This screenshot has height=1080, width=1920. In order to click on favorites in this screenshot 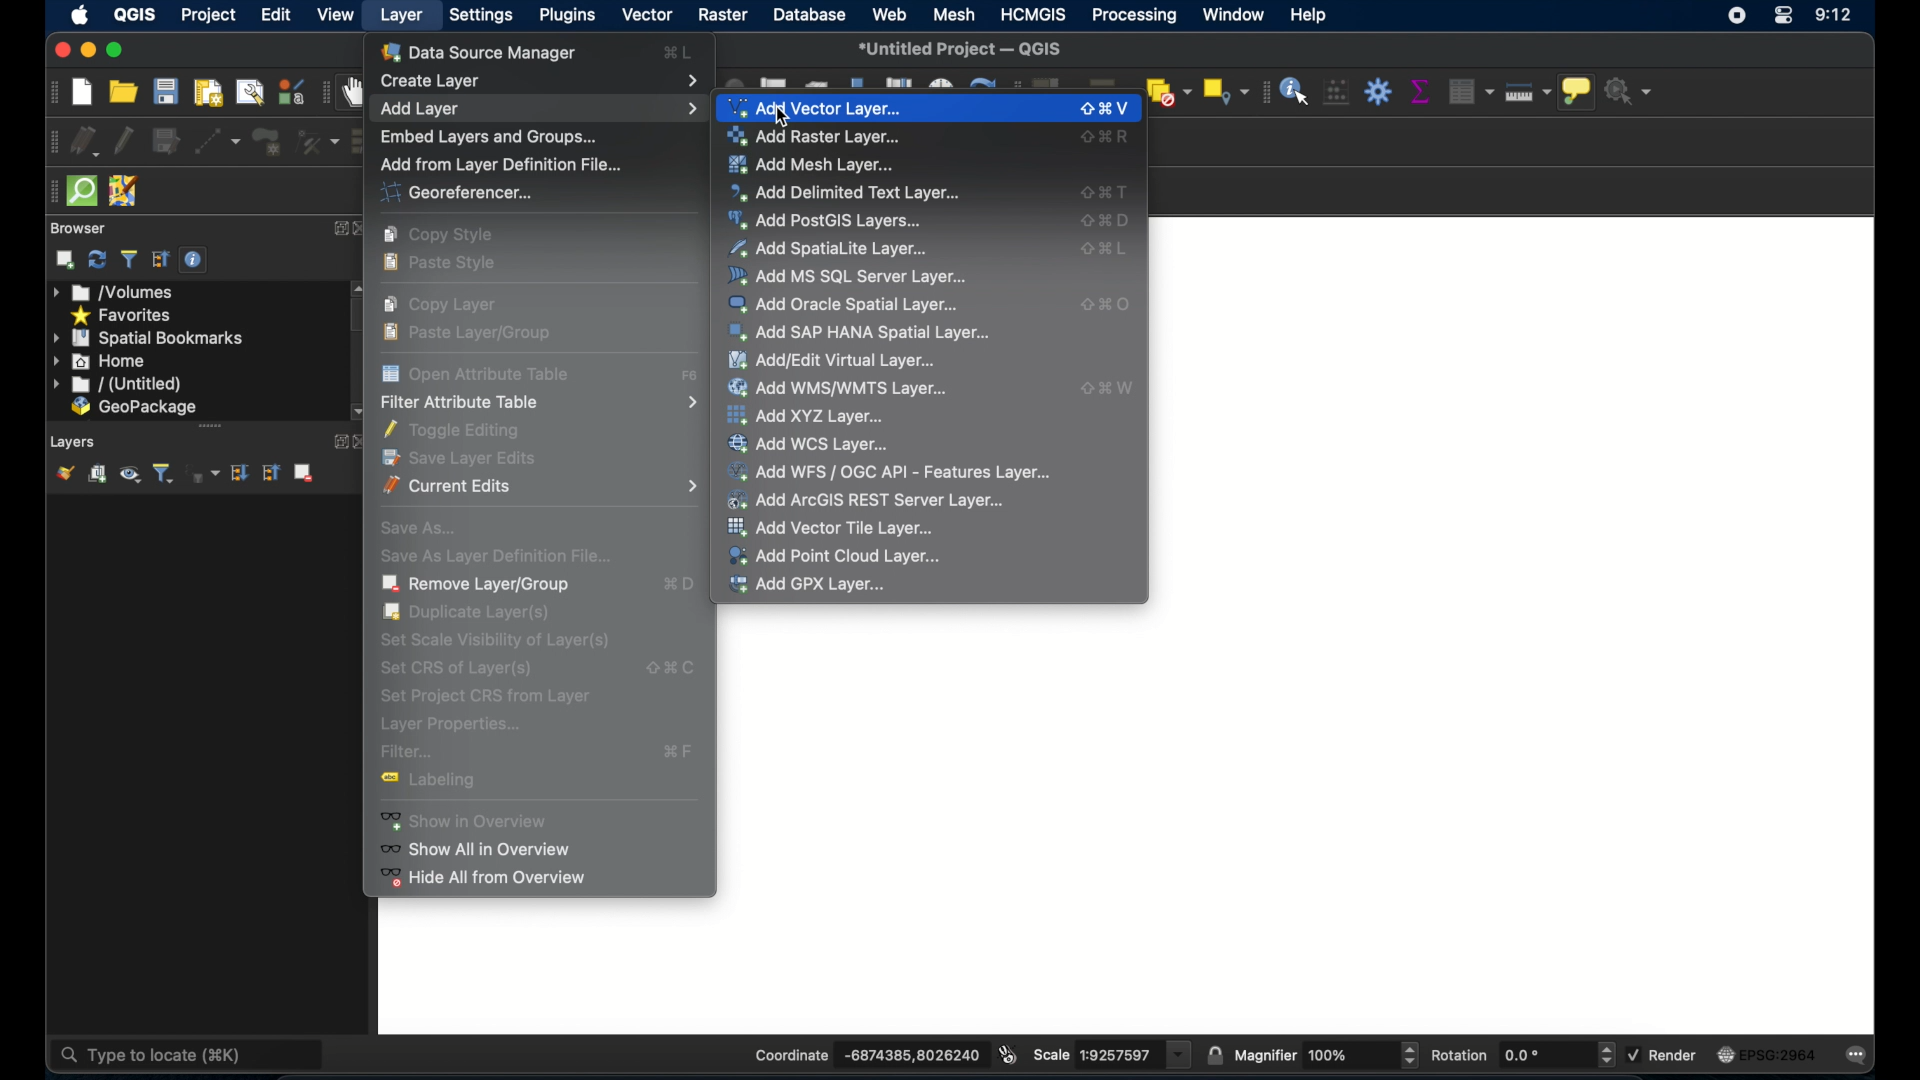, I will do `click(123, 314)`.